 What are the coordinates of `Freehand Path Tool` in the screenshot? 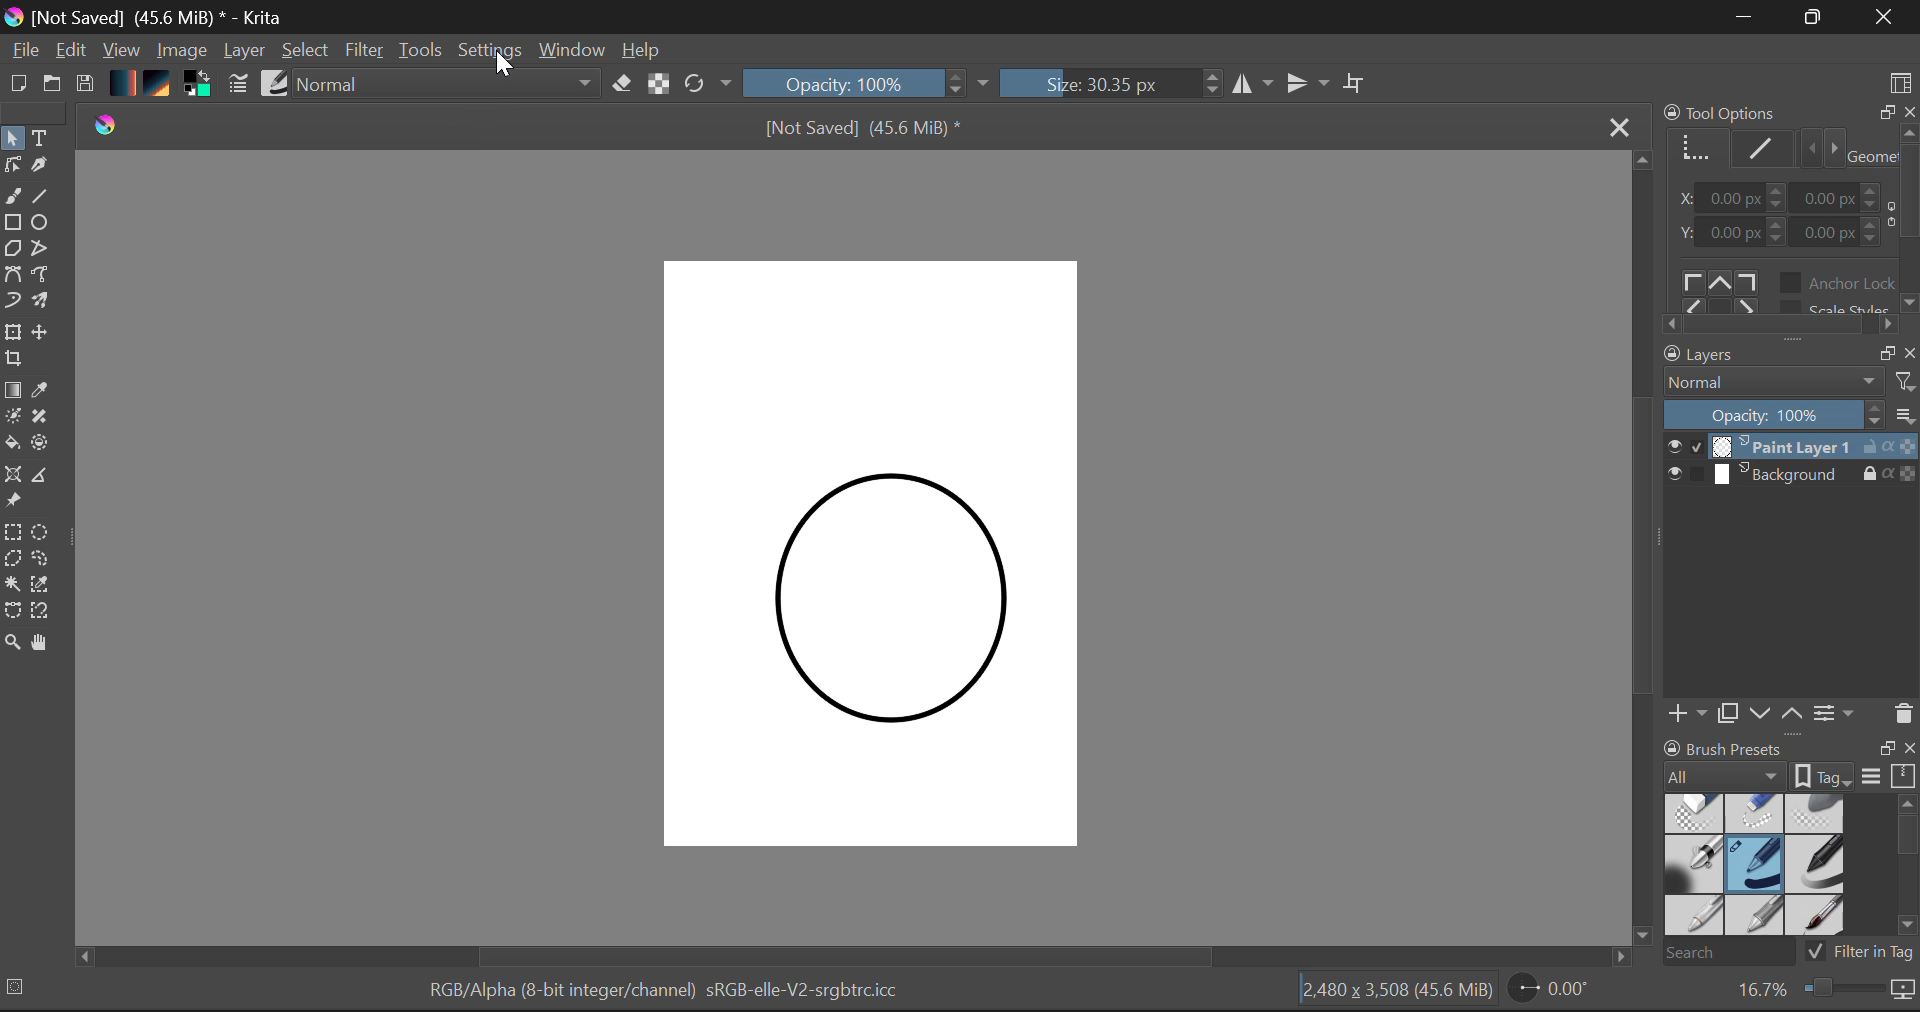 It's located at (48, 277).